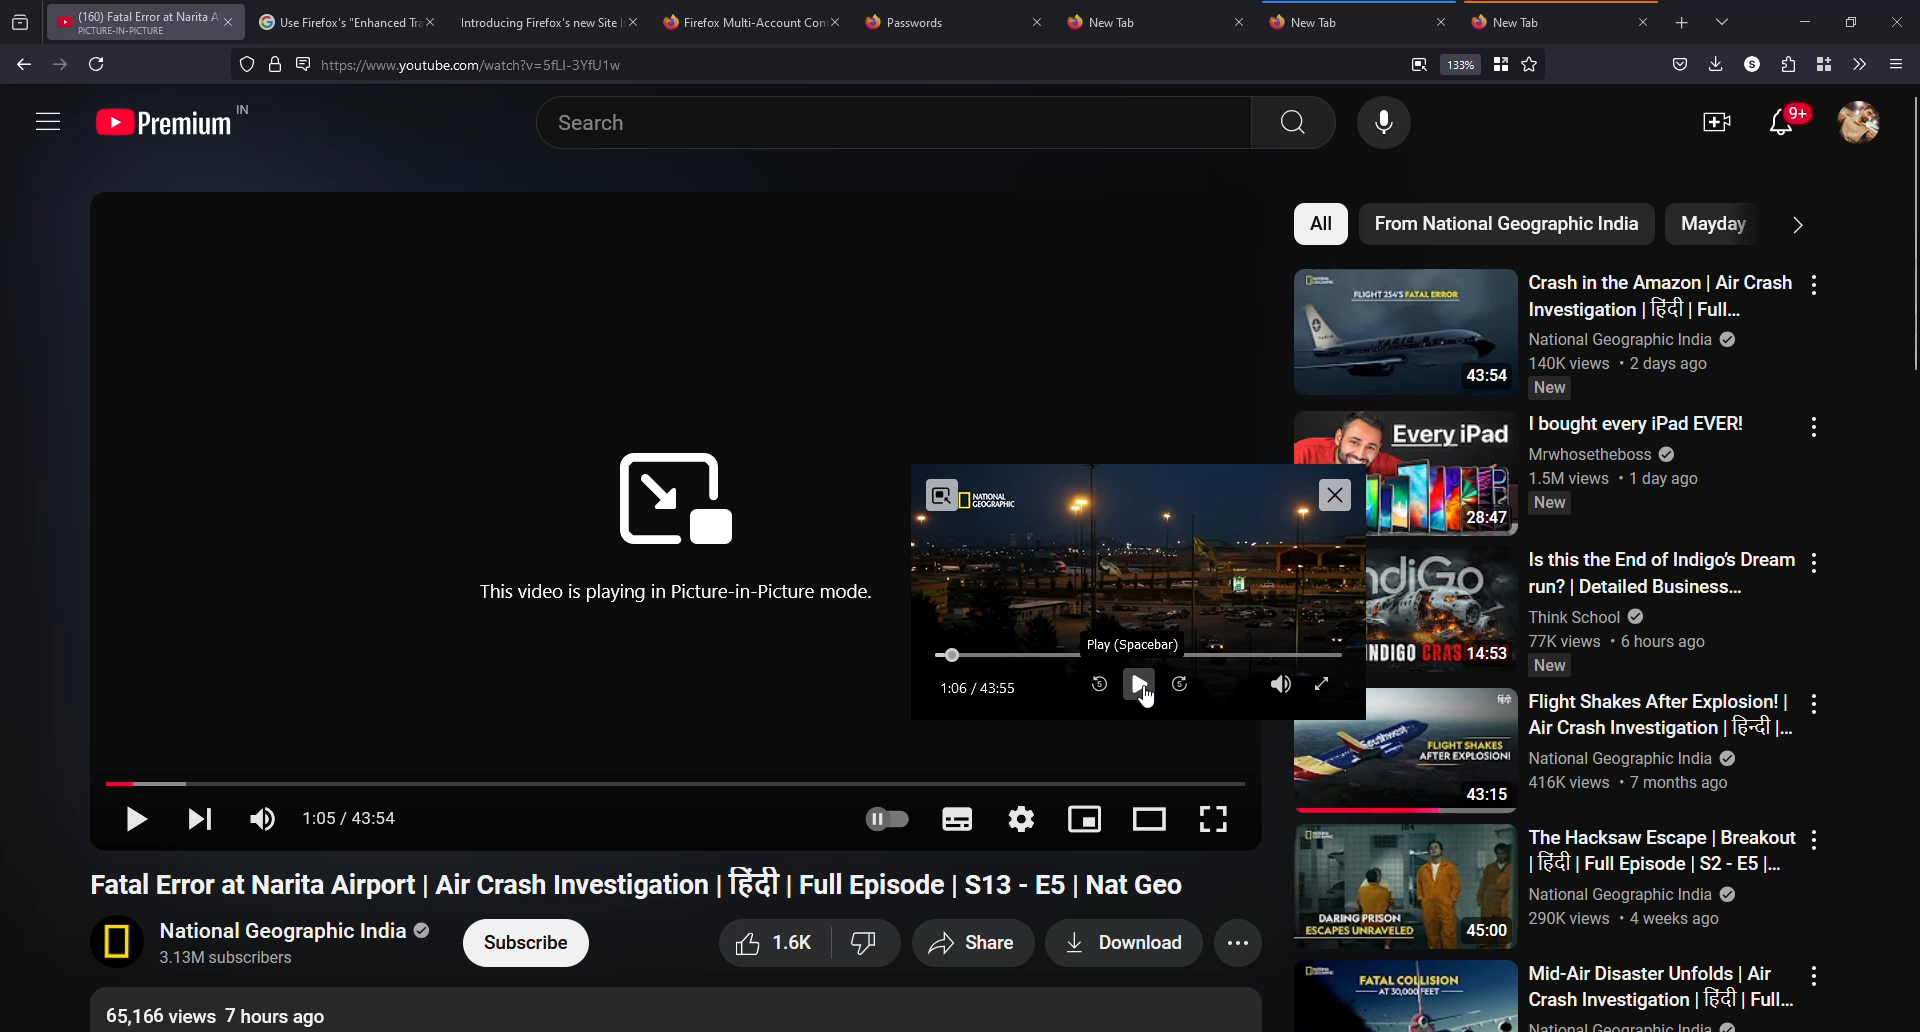  Describe the element at coordinates (246, 64) in the screenshot. I see `tracking` at that location.